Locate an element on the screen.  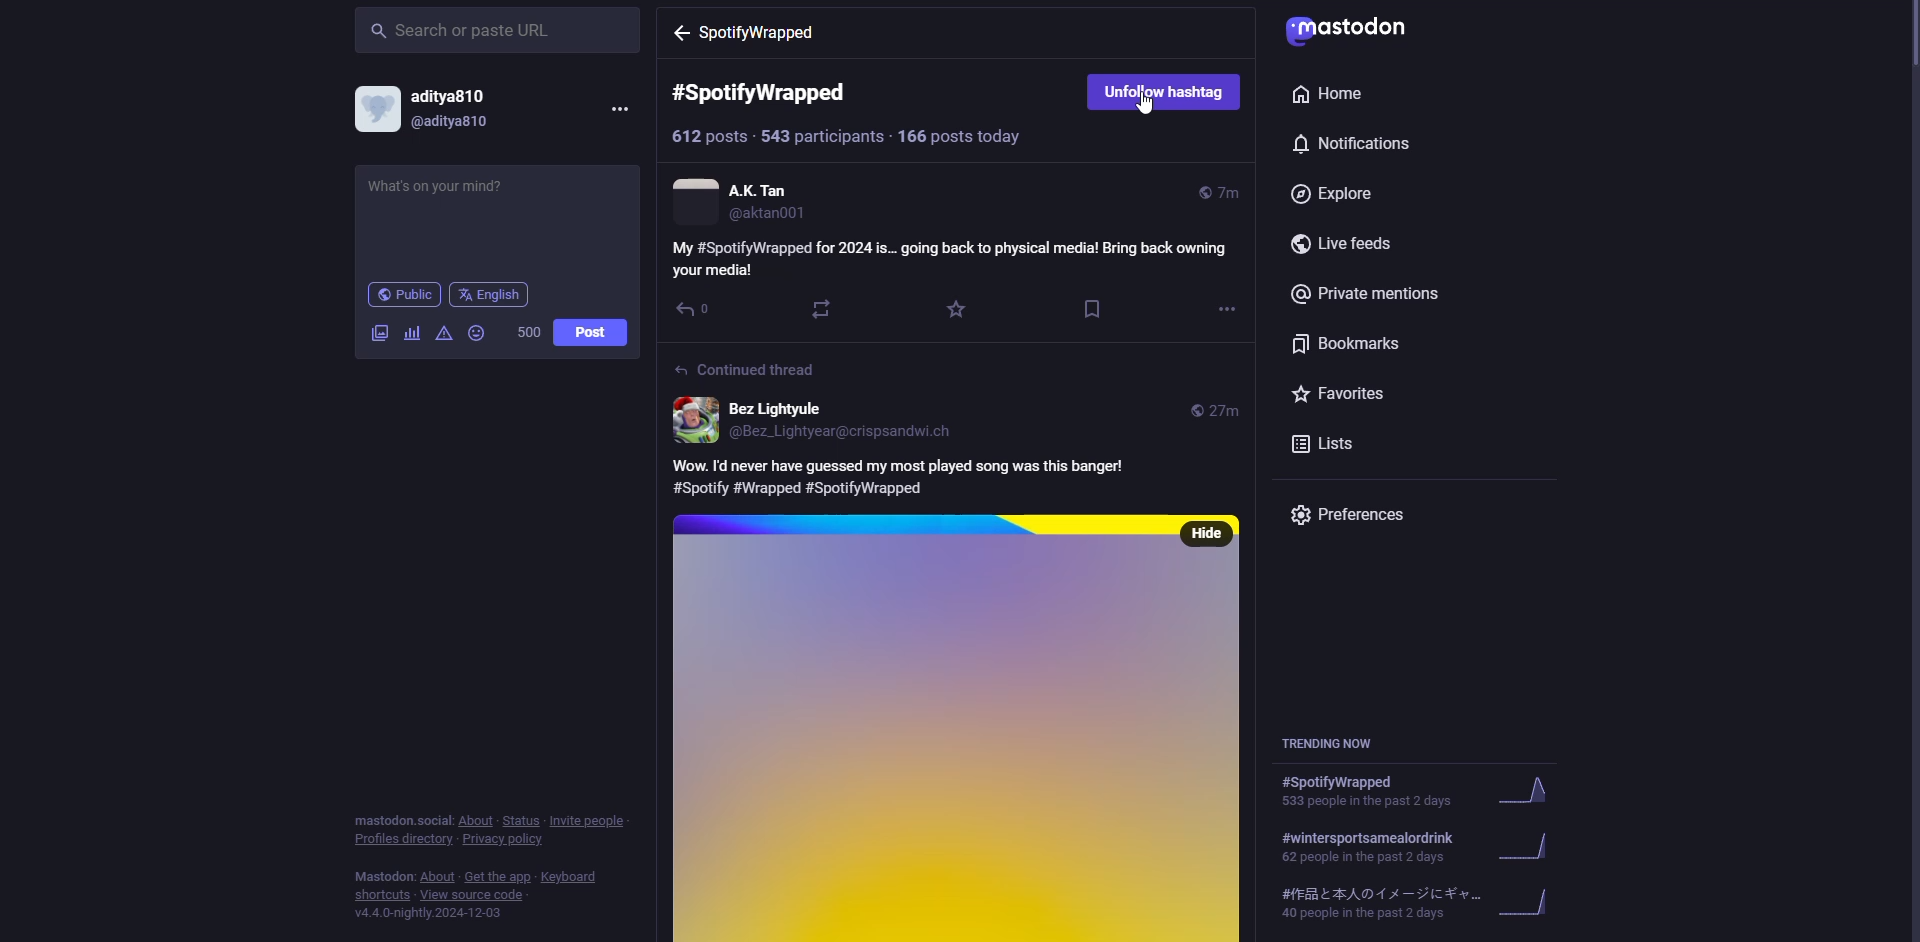
time is located at coordinates (1216, 411).